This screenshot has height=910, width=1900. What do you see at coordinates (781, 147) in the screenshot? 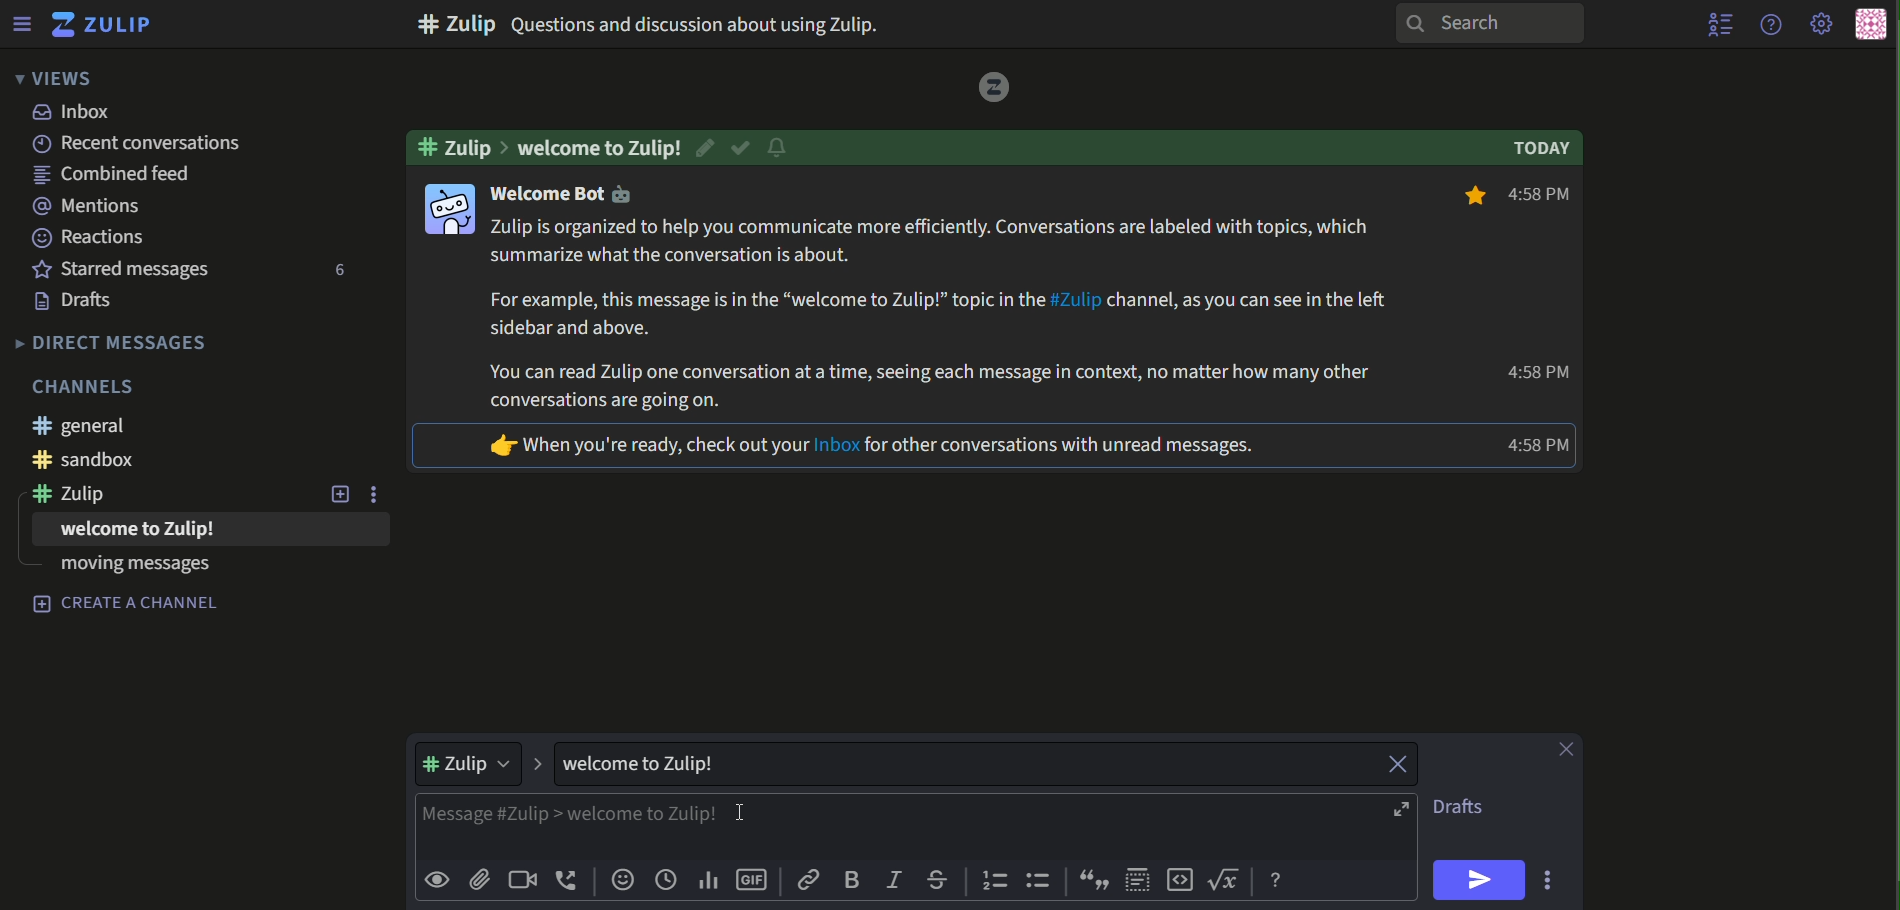
I see `edit` at bounding box center [781, 147].